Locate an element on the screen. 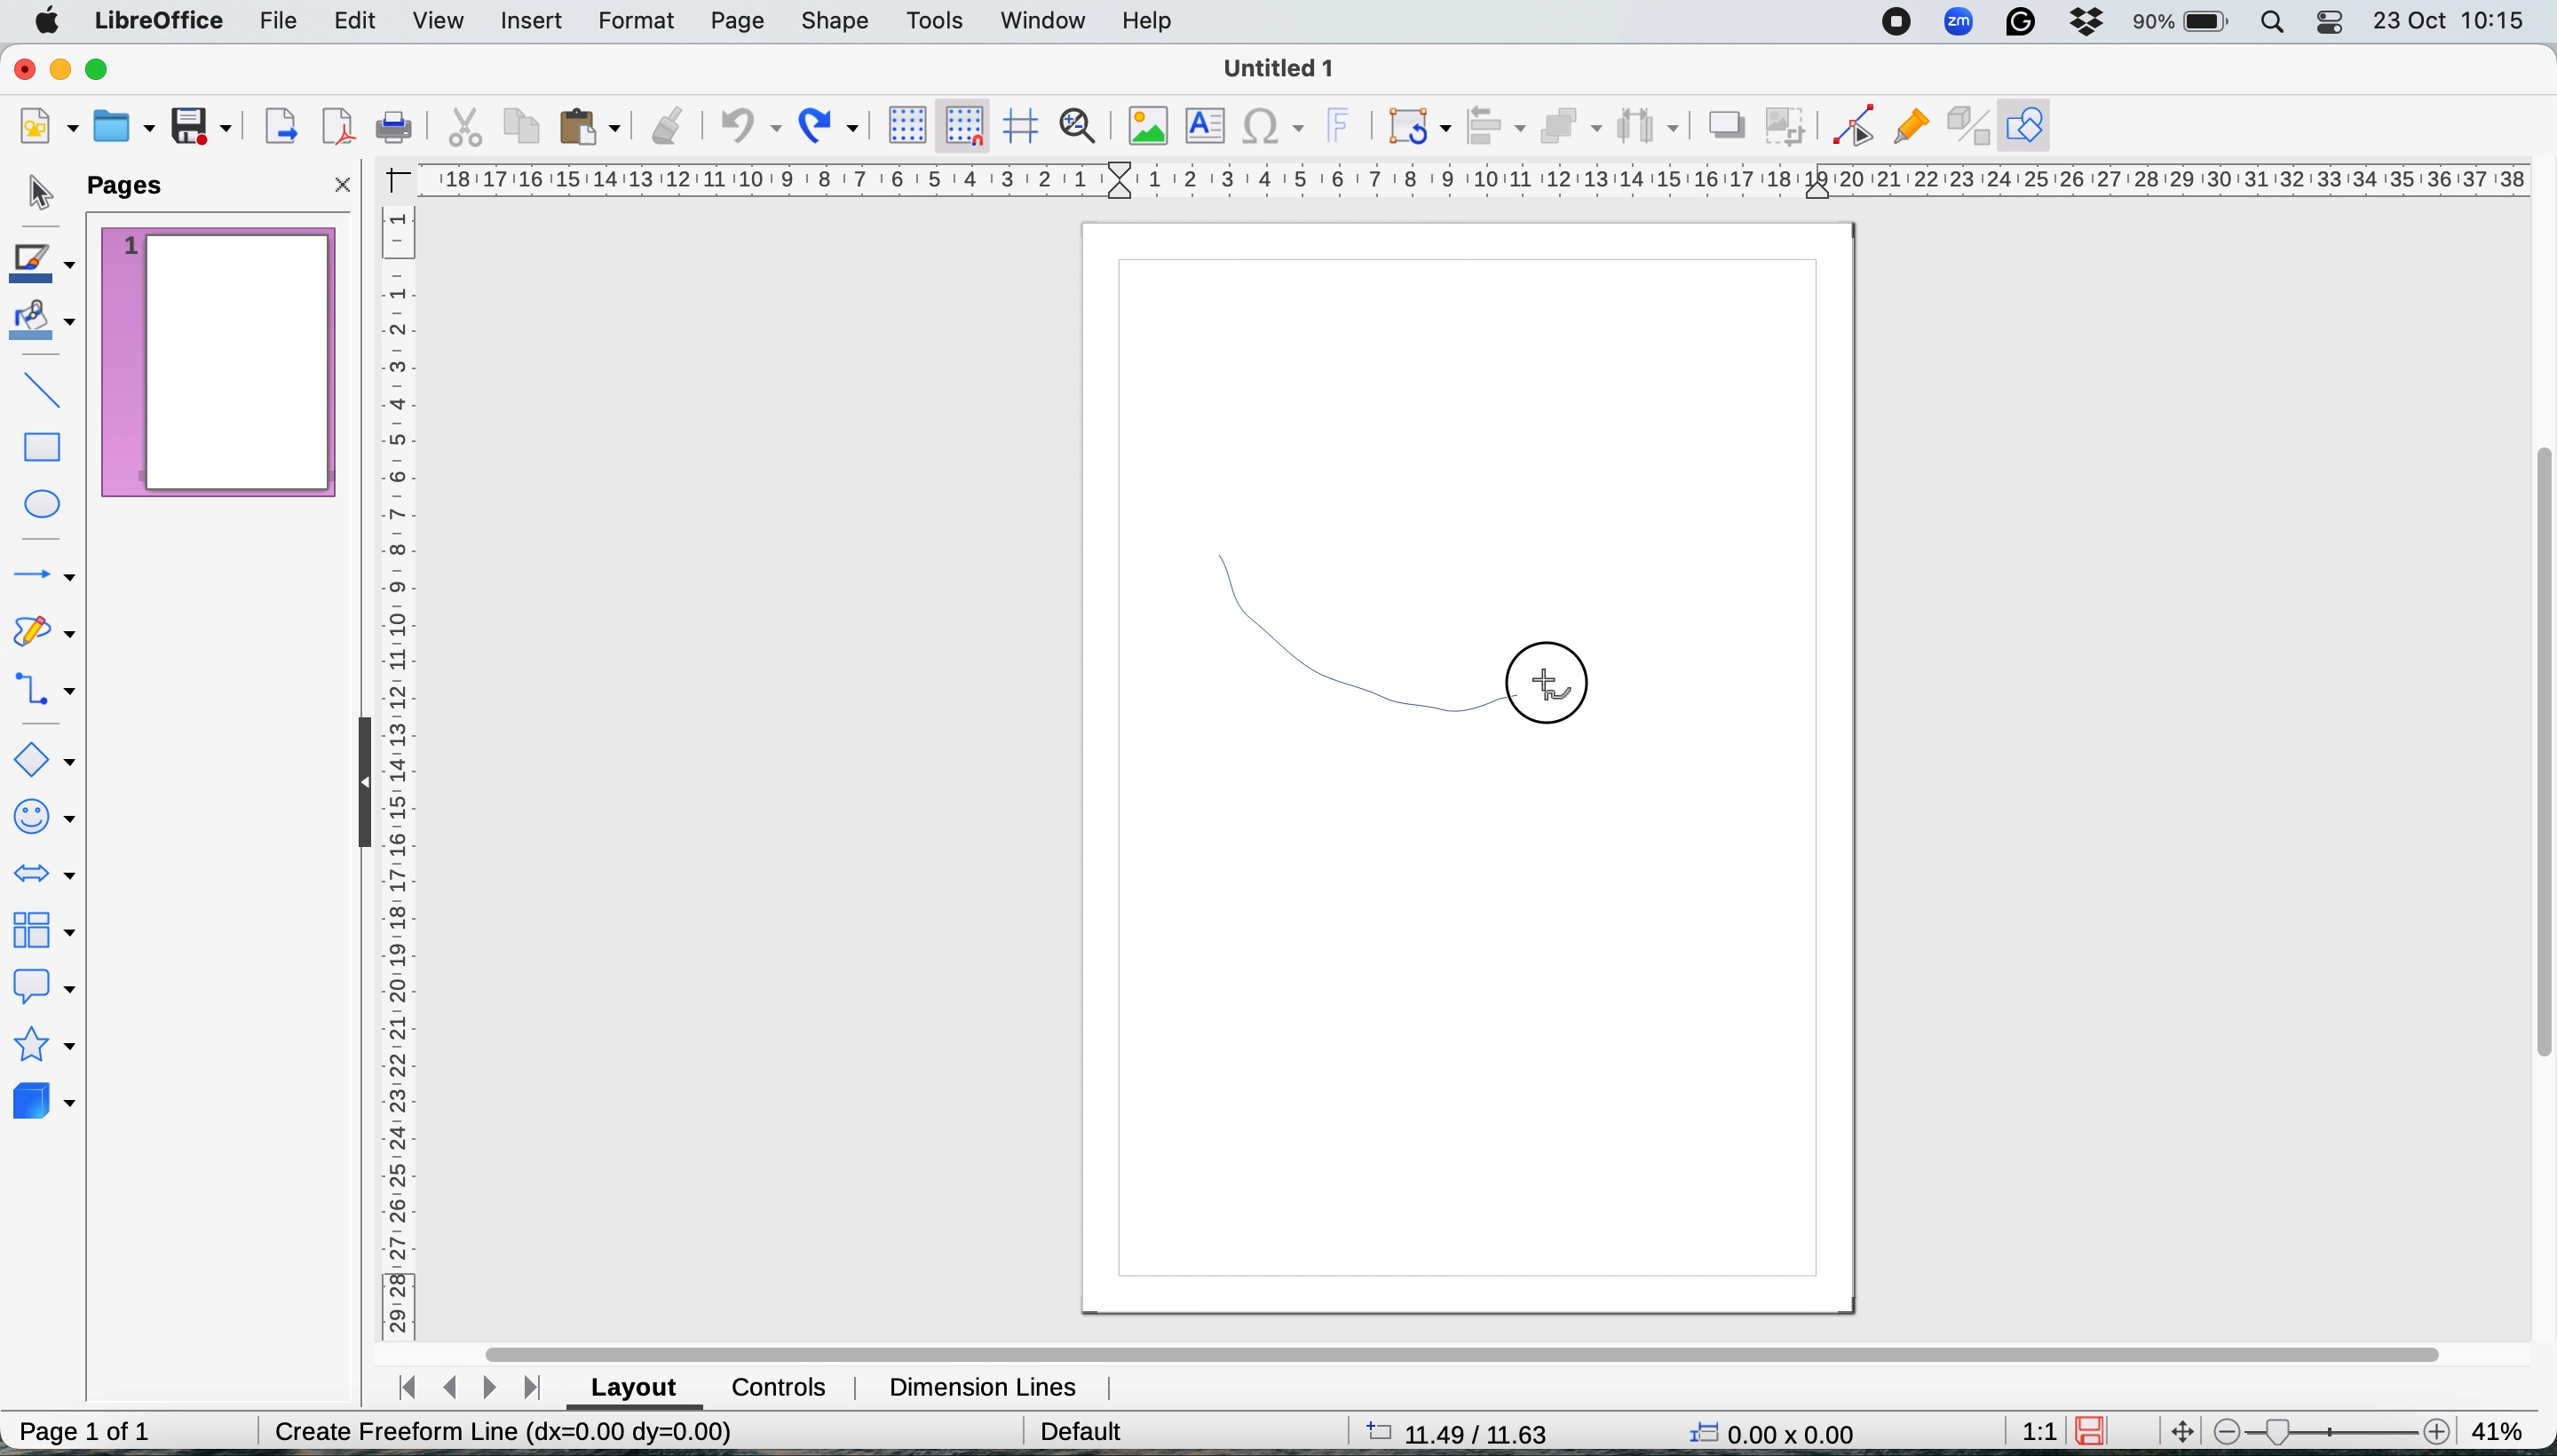 This screenshot has width=2557, height=1456. cursor is located at coordinates (1559, 690).